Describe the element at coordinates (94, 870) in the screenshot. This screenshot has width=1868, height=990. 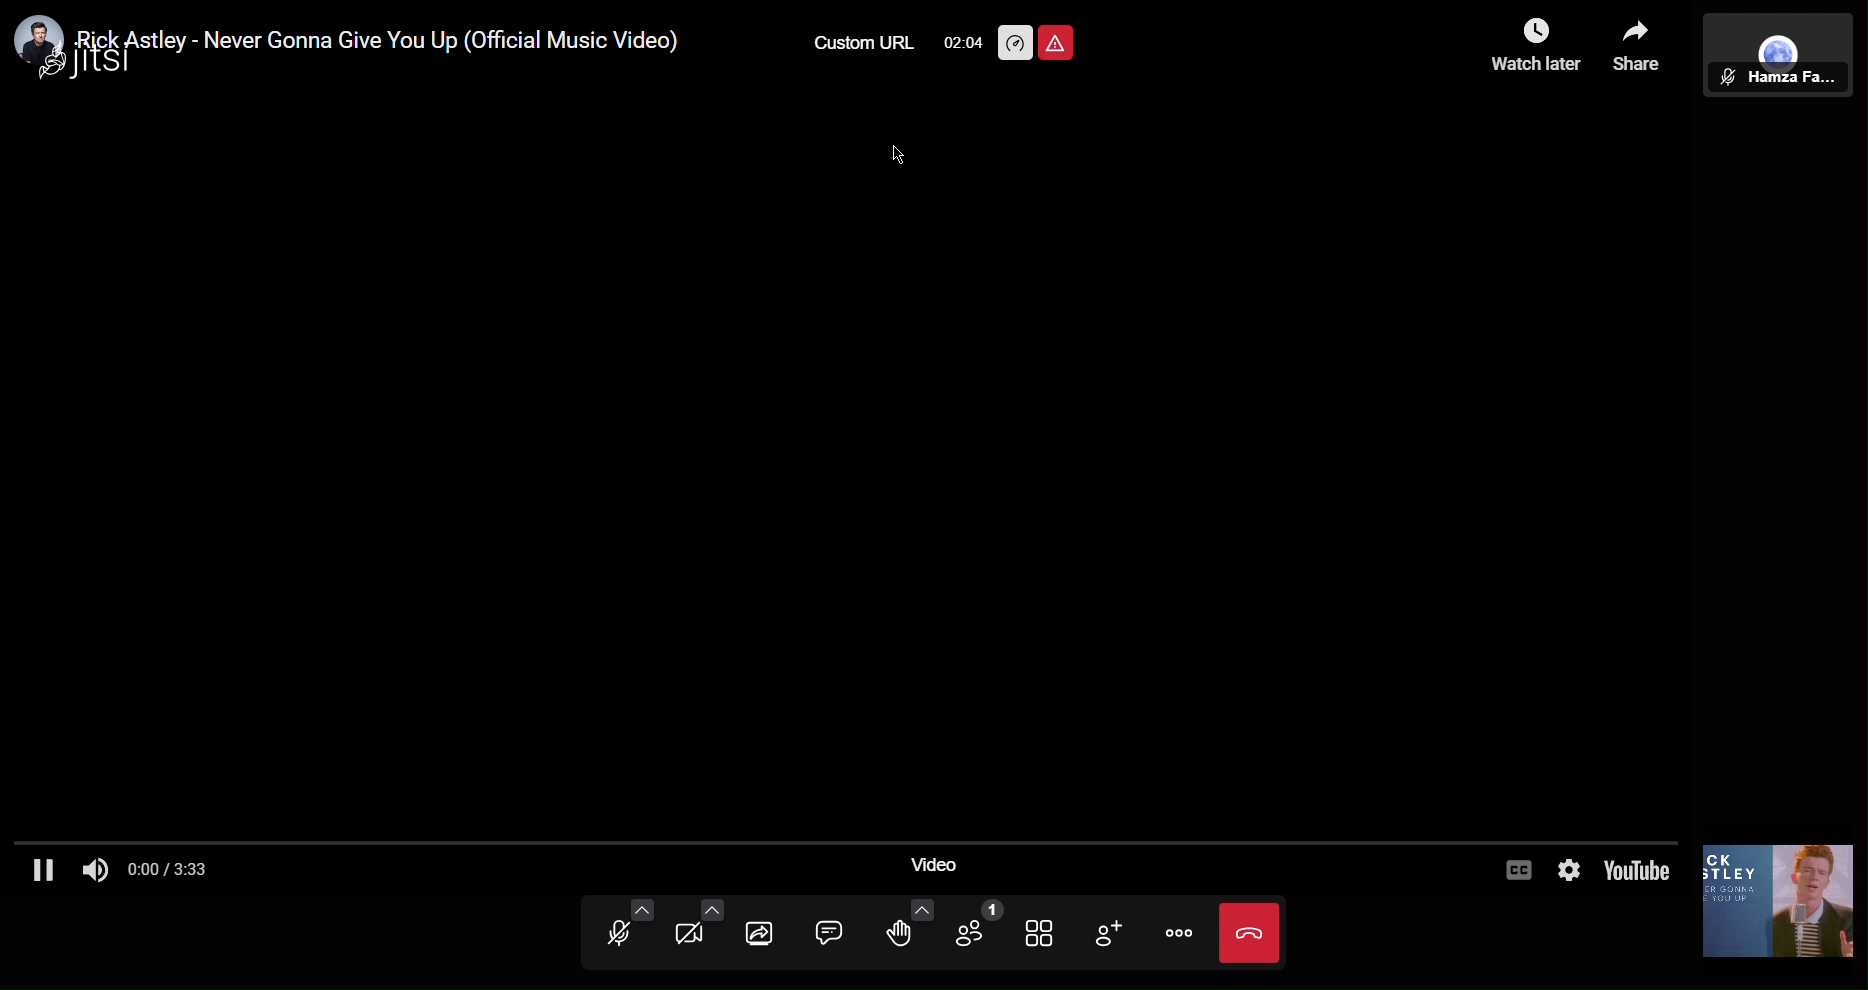
I see `Audio` at that location.